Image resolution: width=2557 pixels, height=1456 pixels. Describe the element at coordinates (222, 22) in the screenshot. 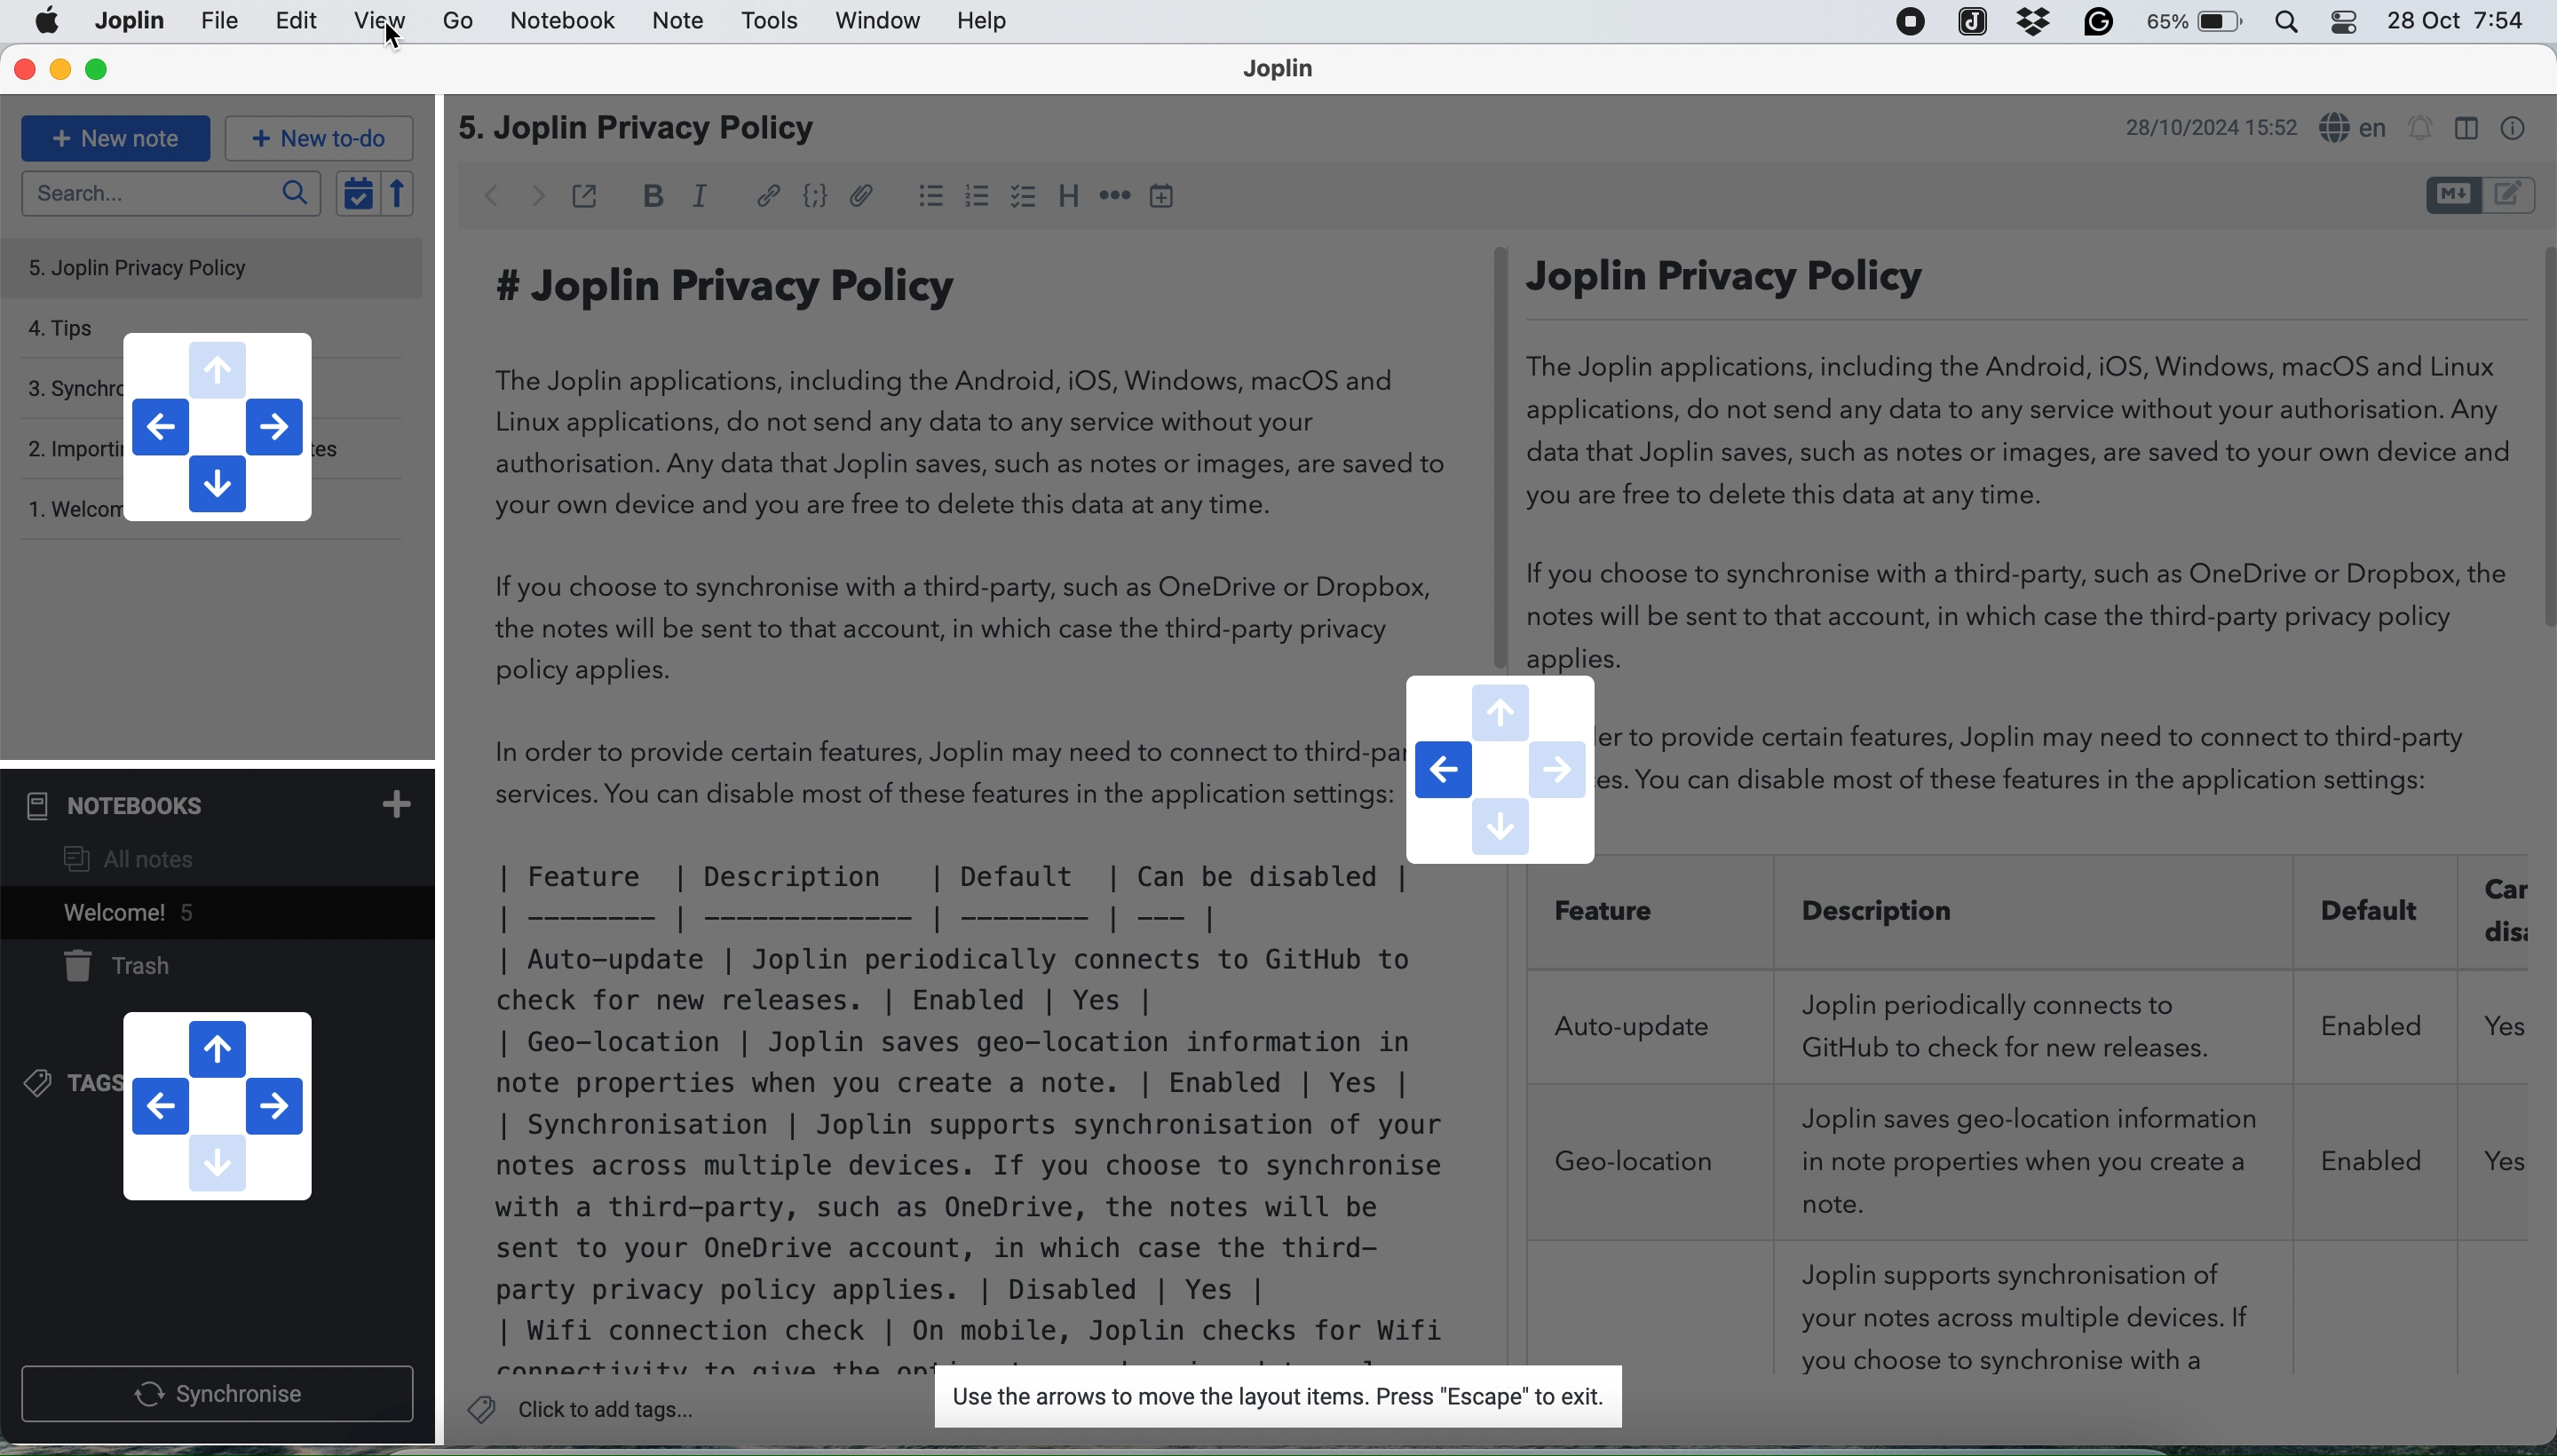

I see `joplin` at that location.